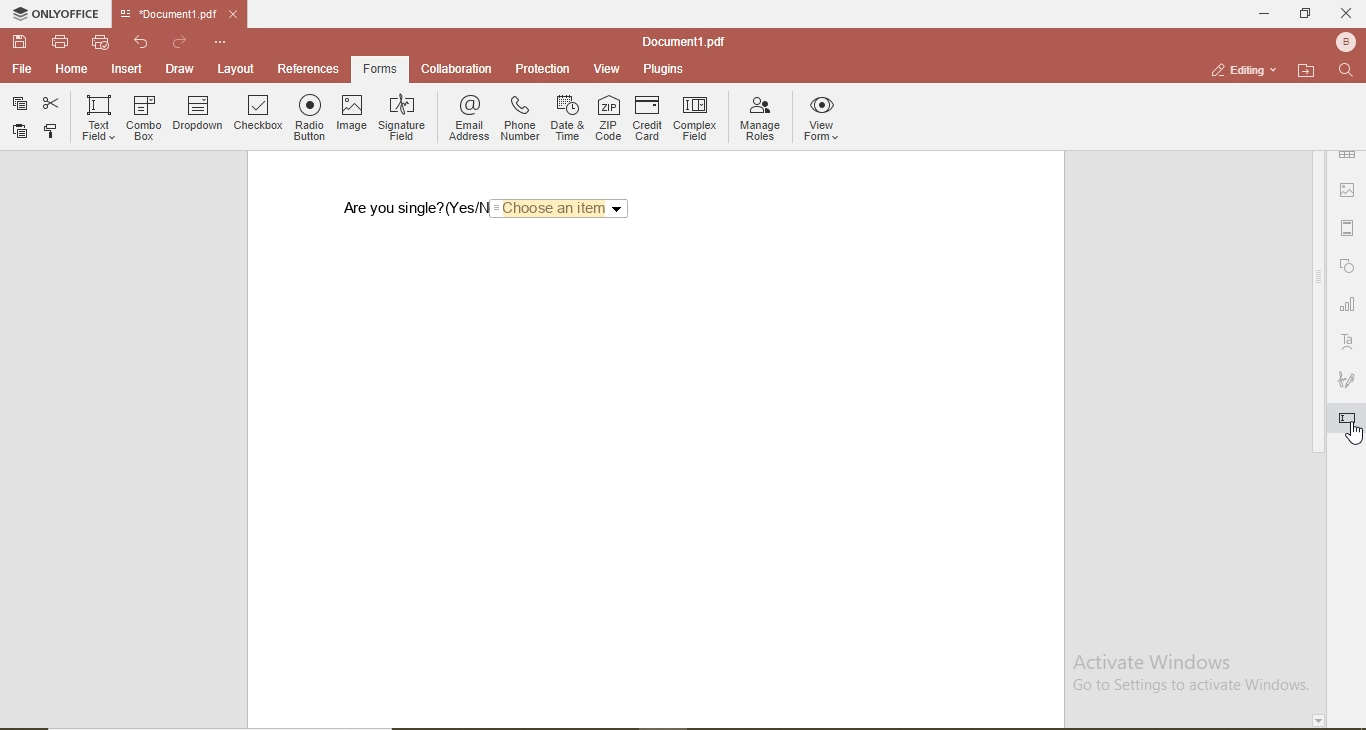 This screenshot has height=730, width=1366. Describe the element at coordinates (354, 113) in the screenshot. I see `image` at that location.